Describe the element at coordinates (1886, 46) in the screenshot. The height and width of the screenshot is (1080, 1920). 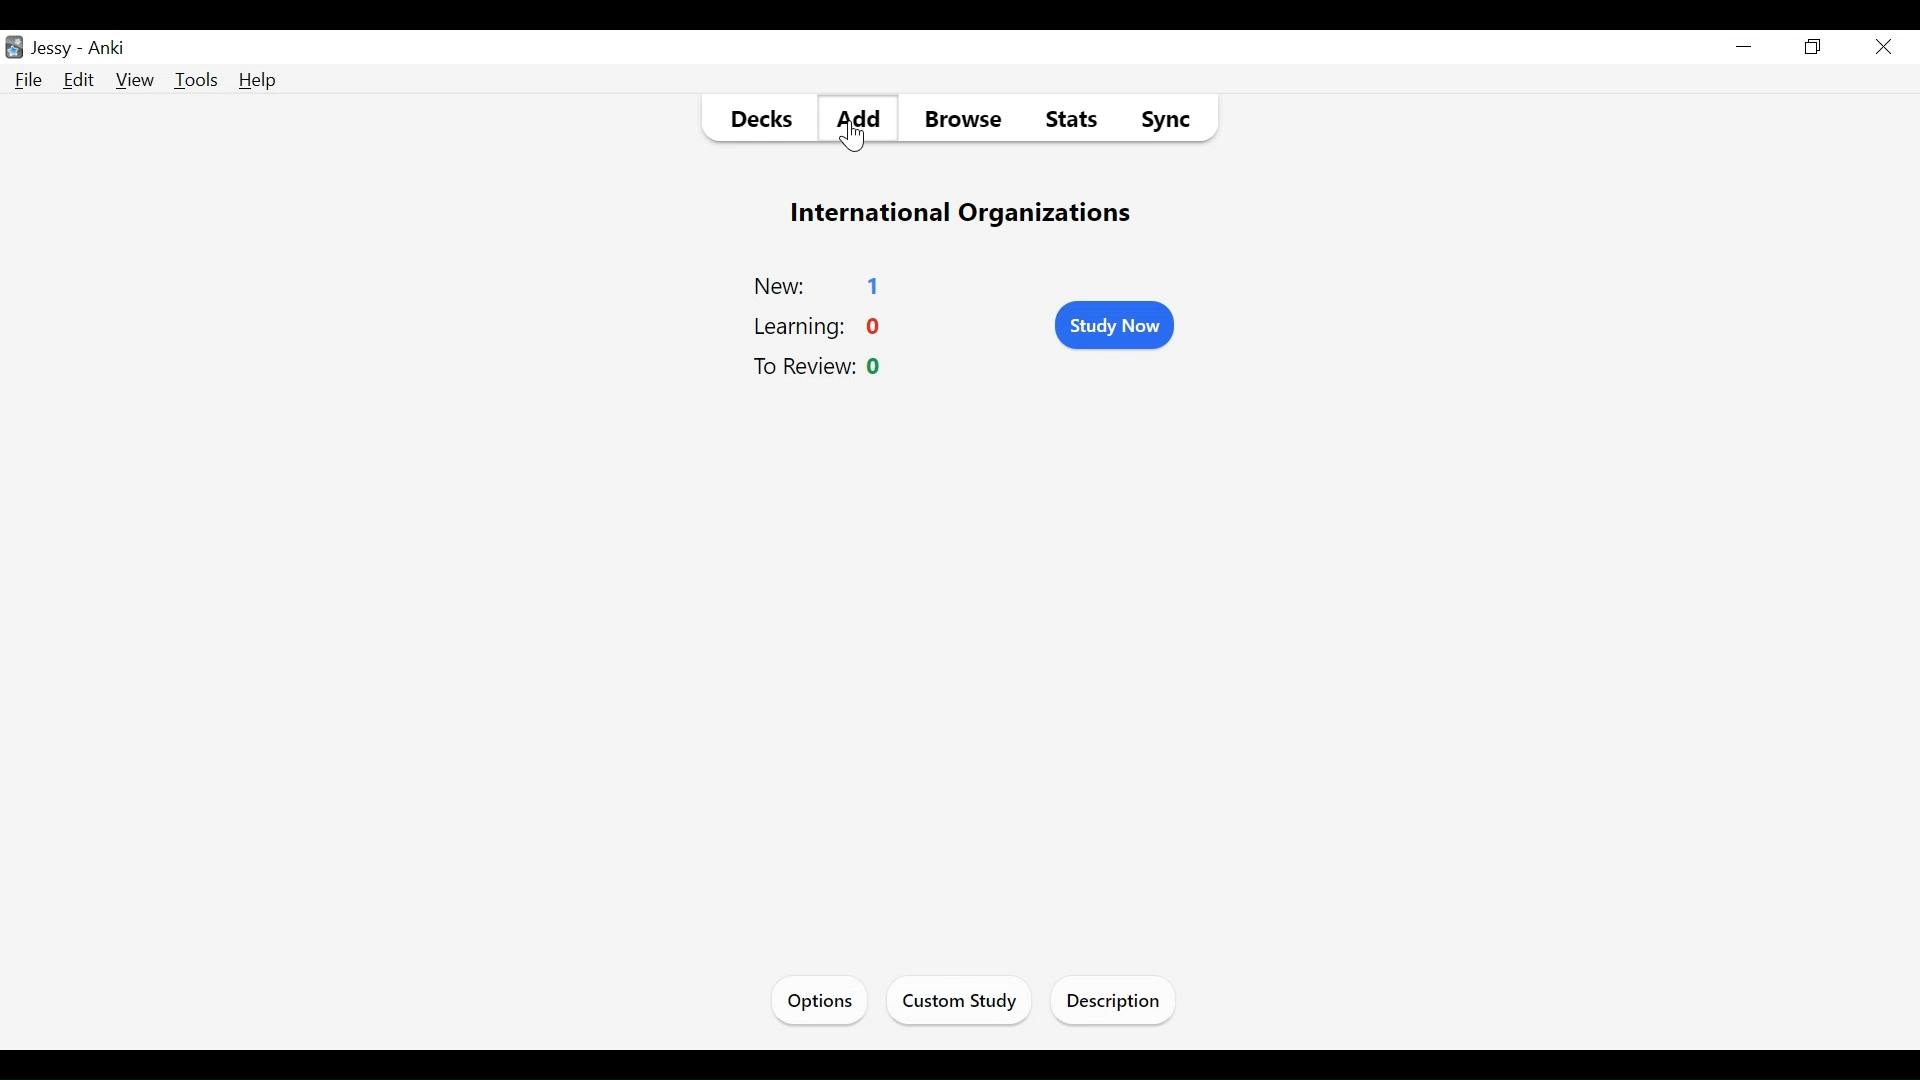
I see `Close` at that location.